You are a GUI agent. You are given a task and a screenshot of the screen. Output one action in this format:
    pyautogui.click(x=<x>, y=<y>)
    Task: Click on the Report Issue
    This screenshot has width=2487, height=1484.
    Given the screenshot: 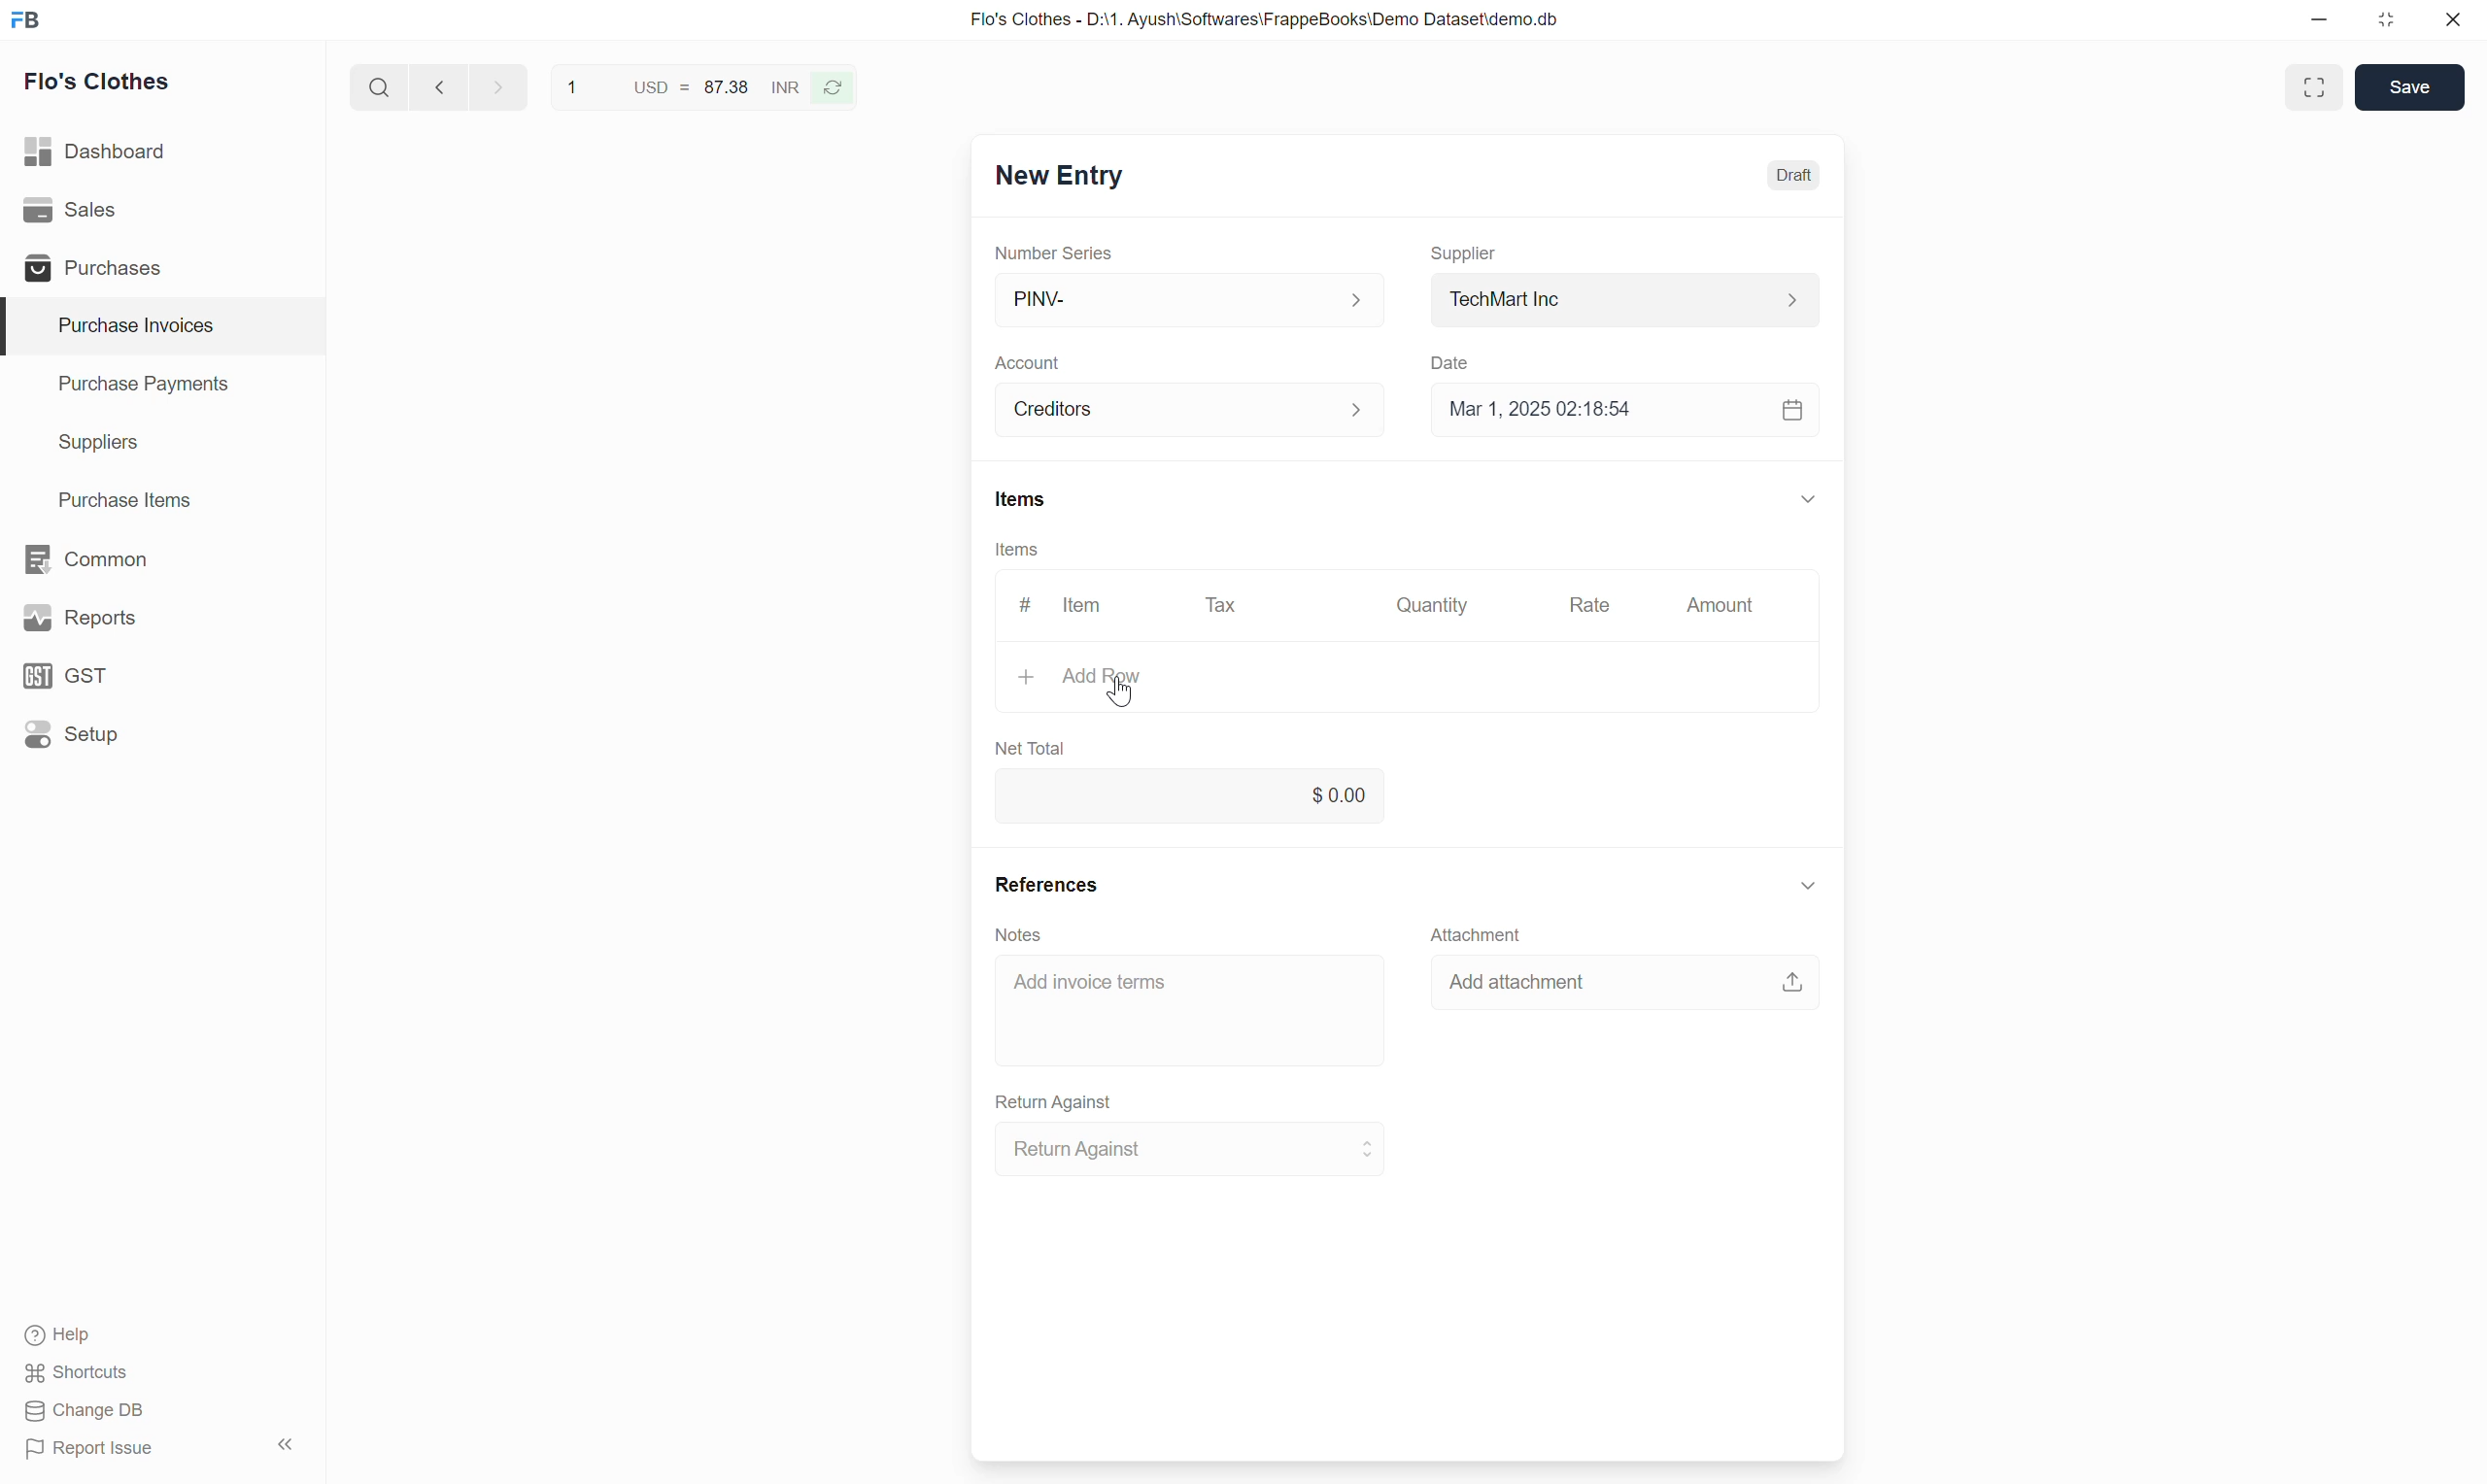 What is the action you would take?
    pyautogui.click(x=91, y=1449)
    